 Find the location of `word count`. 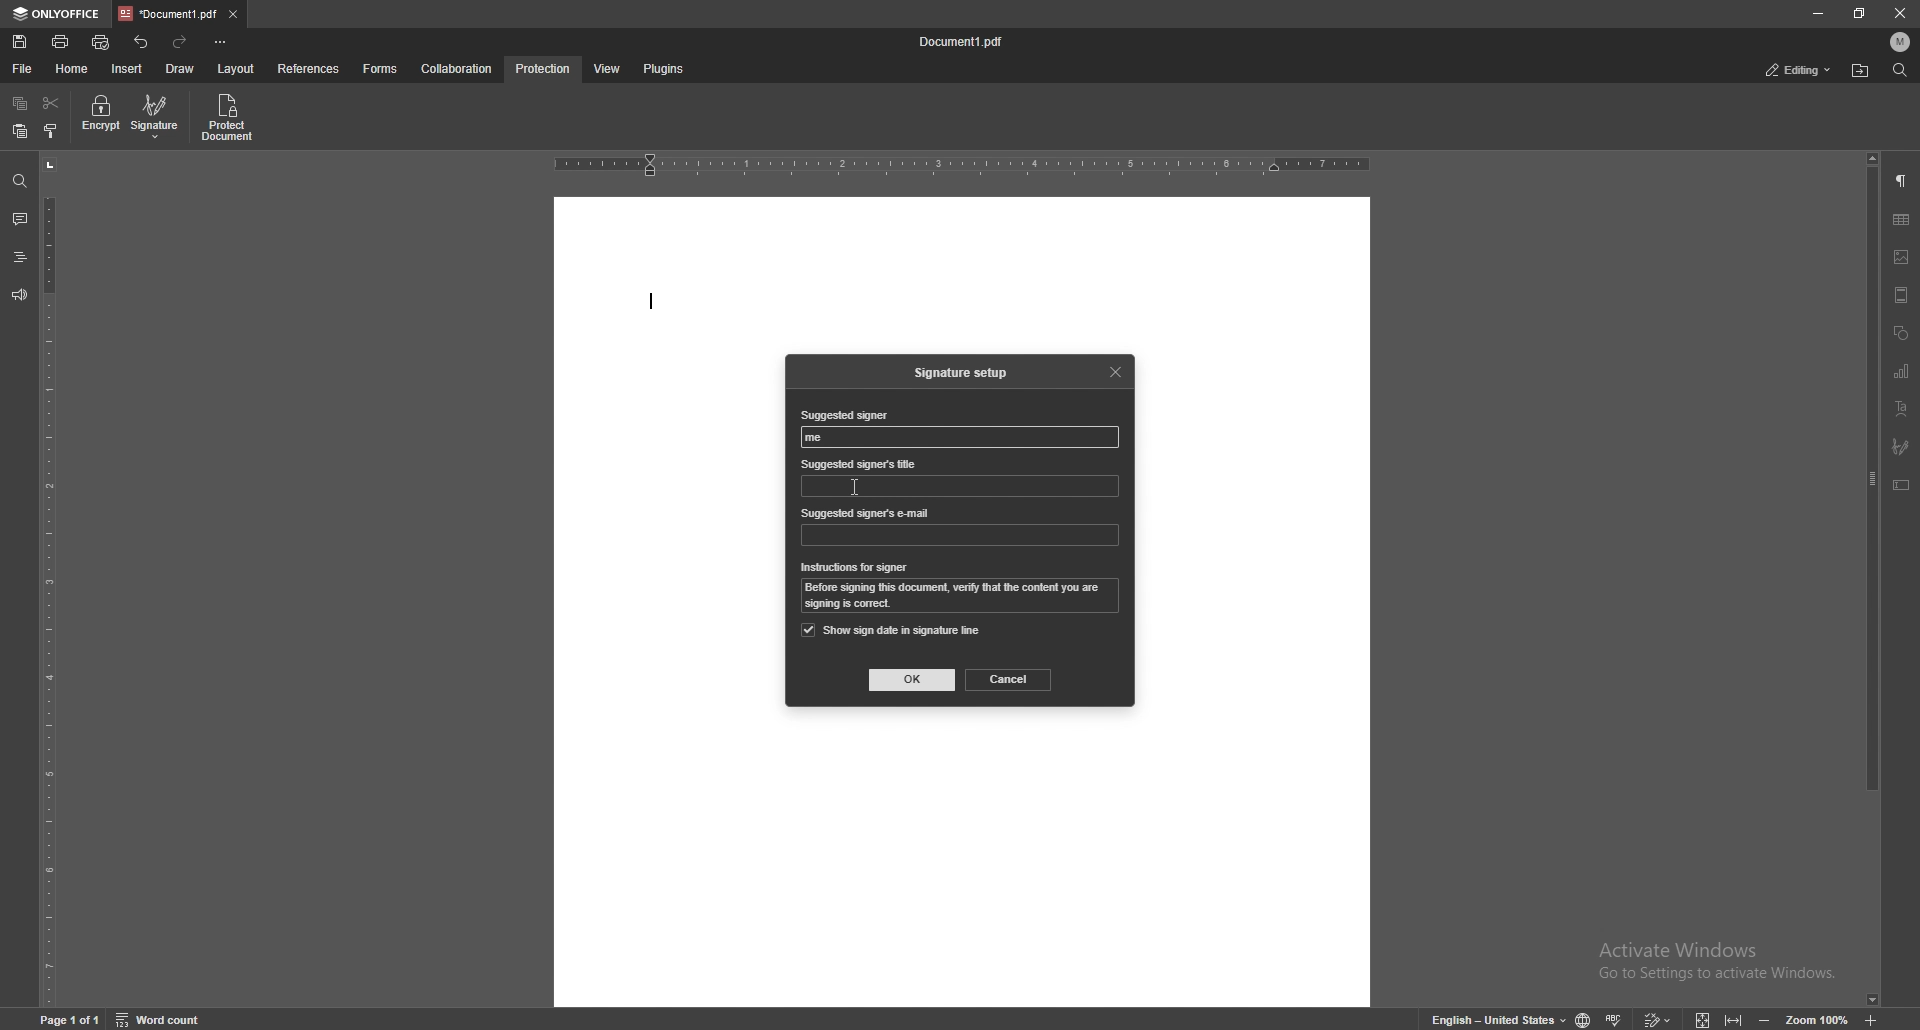

word count is located at coordinates (171, 1018).